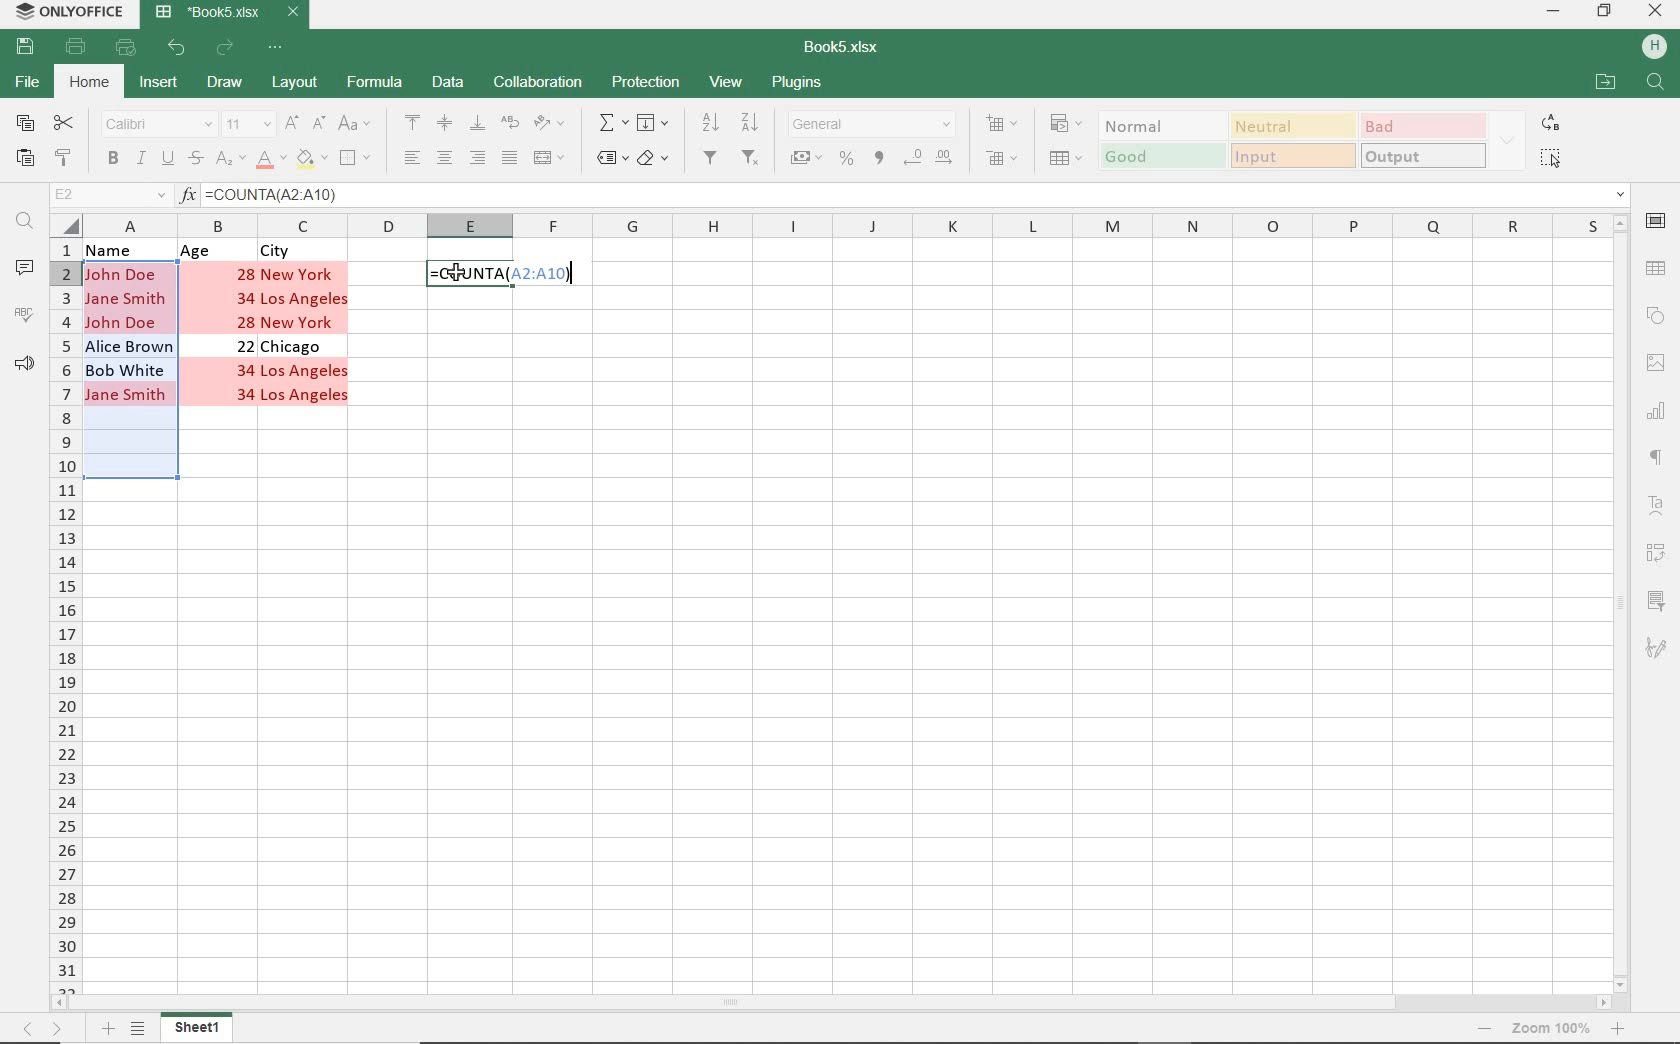 This screenshot has width=1680, height=1044. Describe the element at coordinates (356, 125) in the screenshot. I see `CHANGE CASE` at that location.